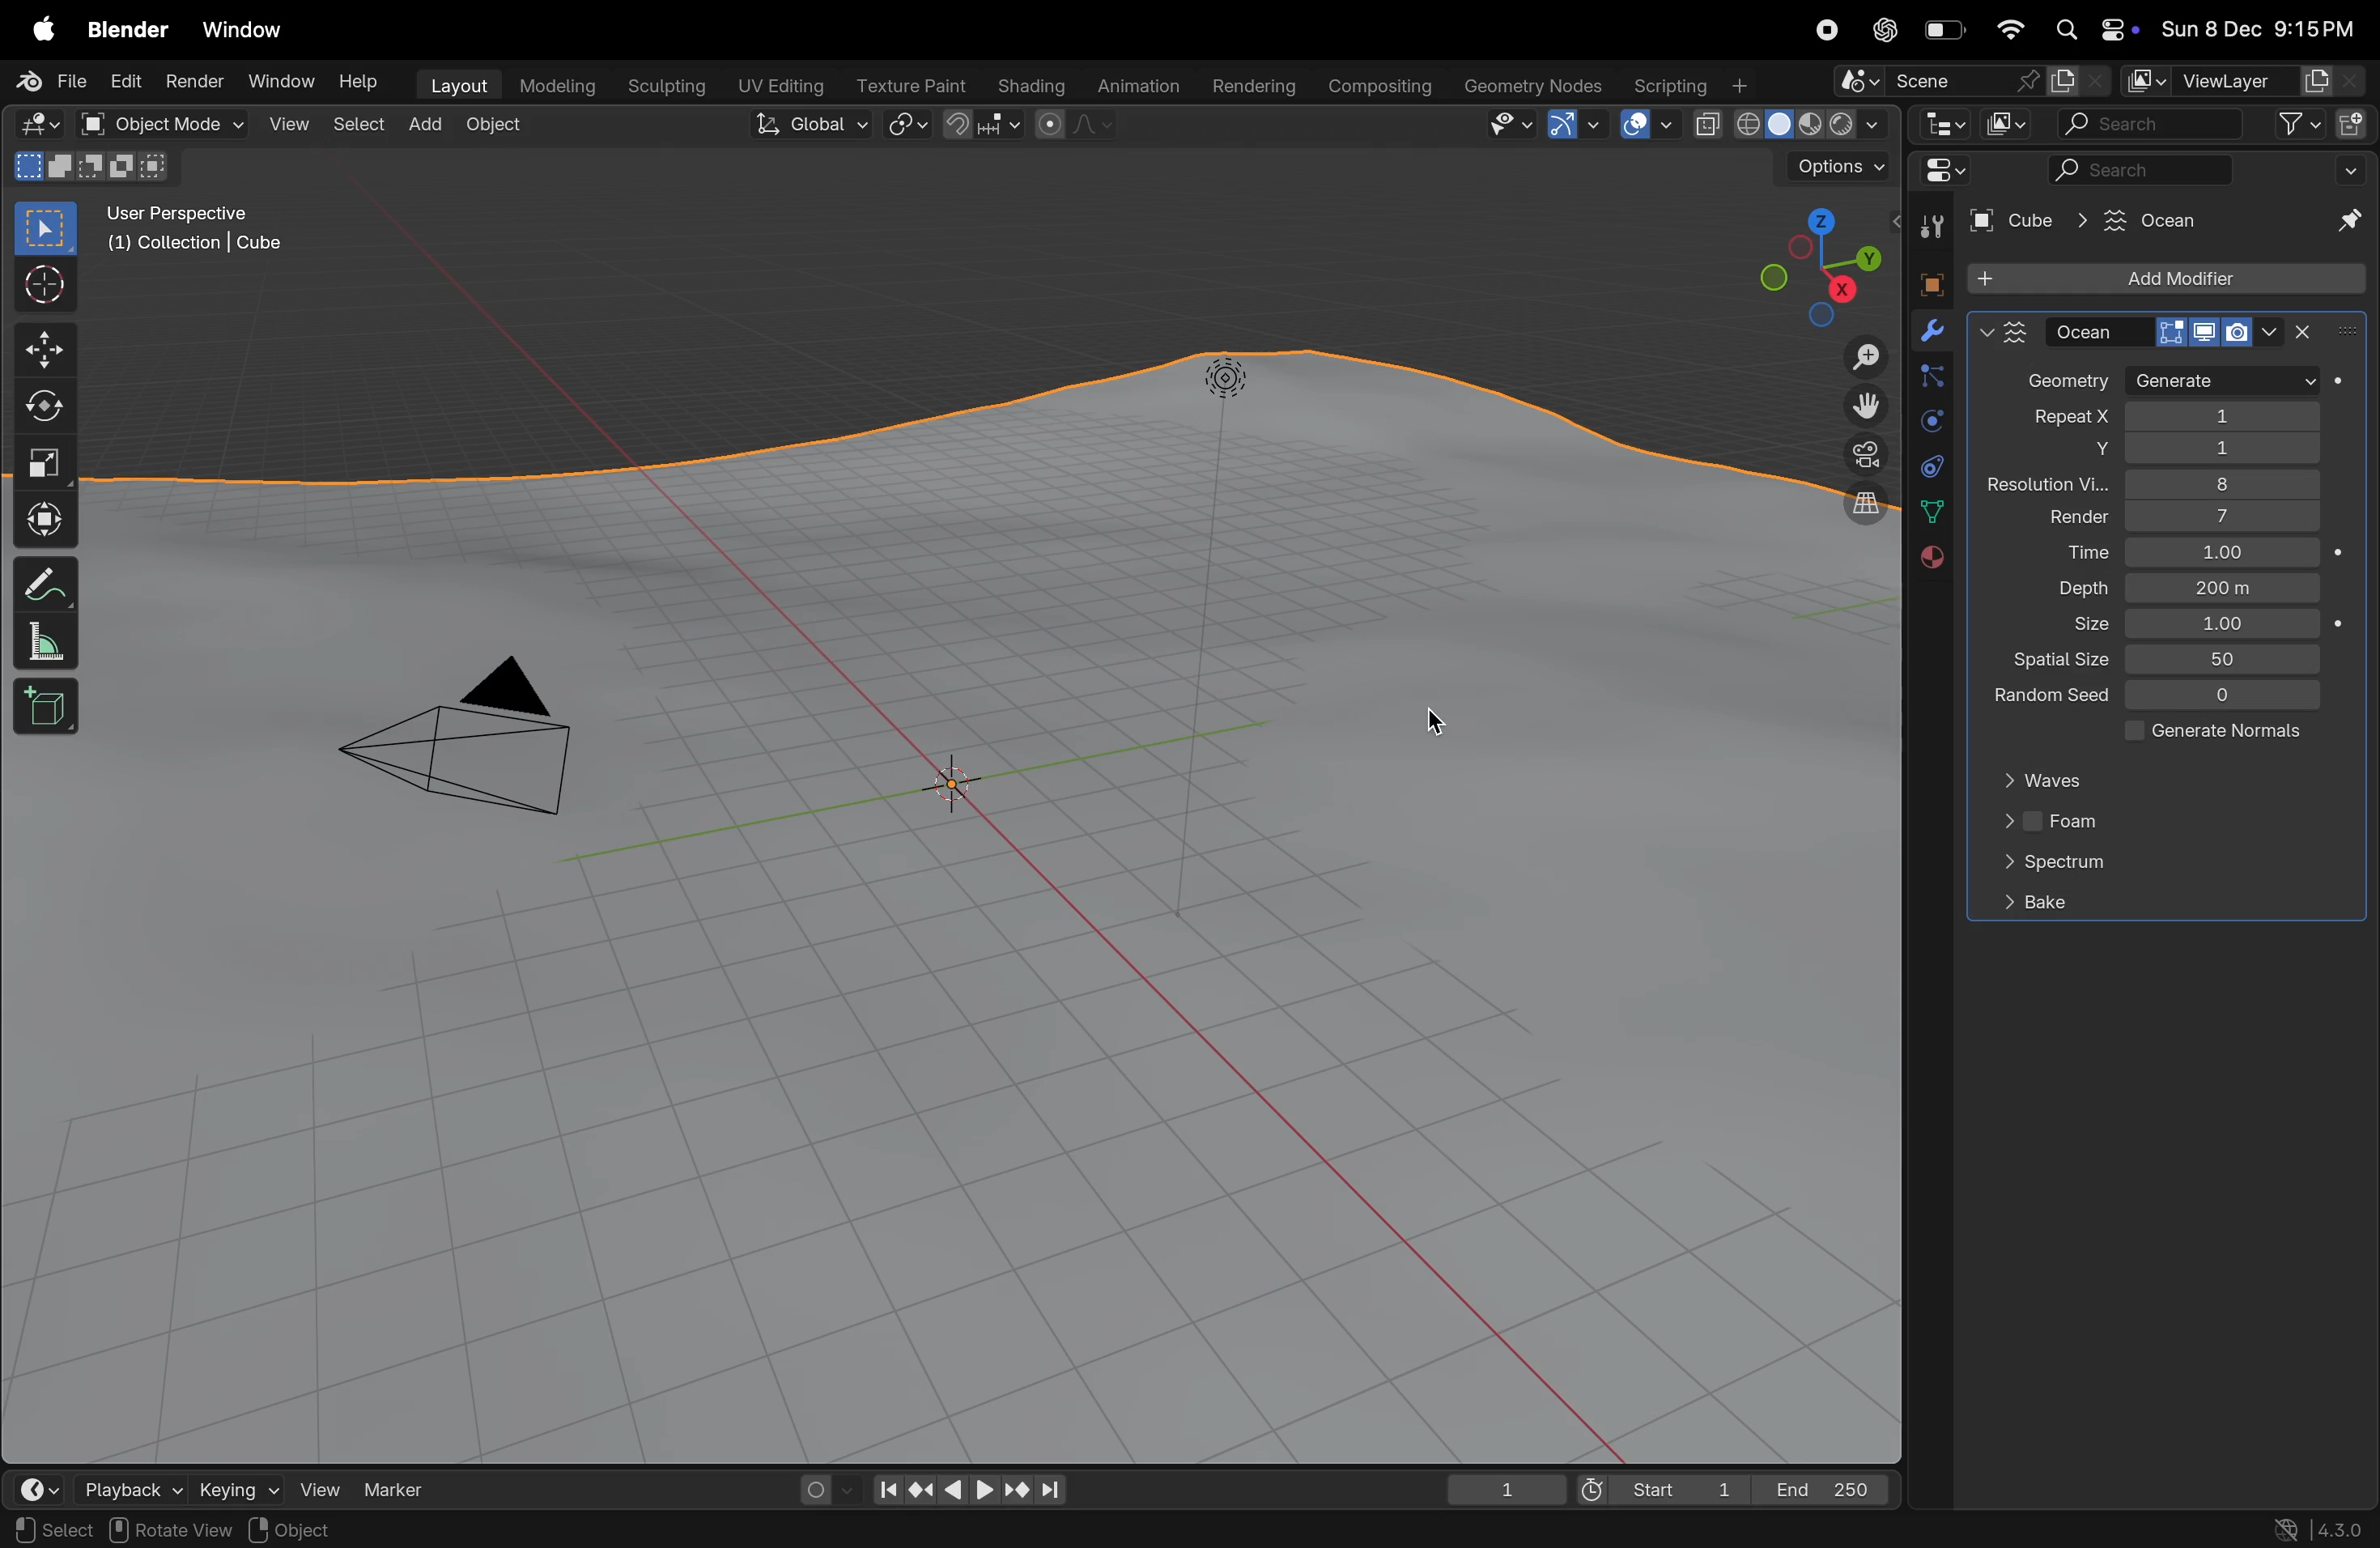  What do you see at coordinates (124, 82) in the screenshot?
I see `edit` at bounding box center [124, 82].